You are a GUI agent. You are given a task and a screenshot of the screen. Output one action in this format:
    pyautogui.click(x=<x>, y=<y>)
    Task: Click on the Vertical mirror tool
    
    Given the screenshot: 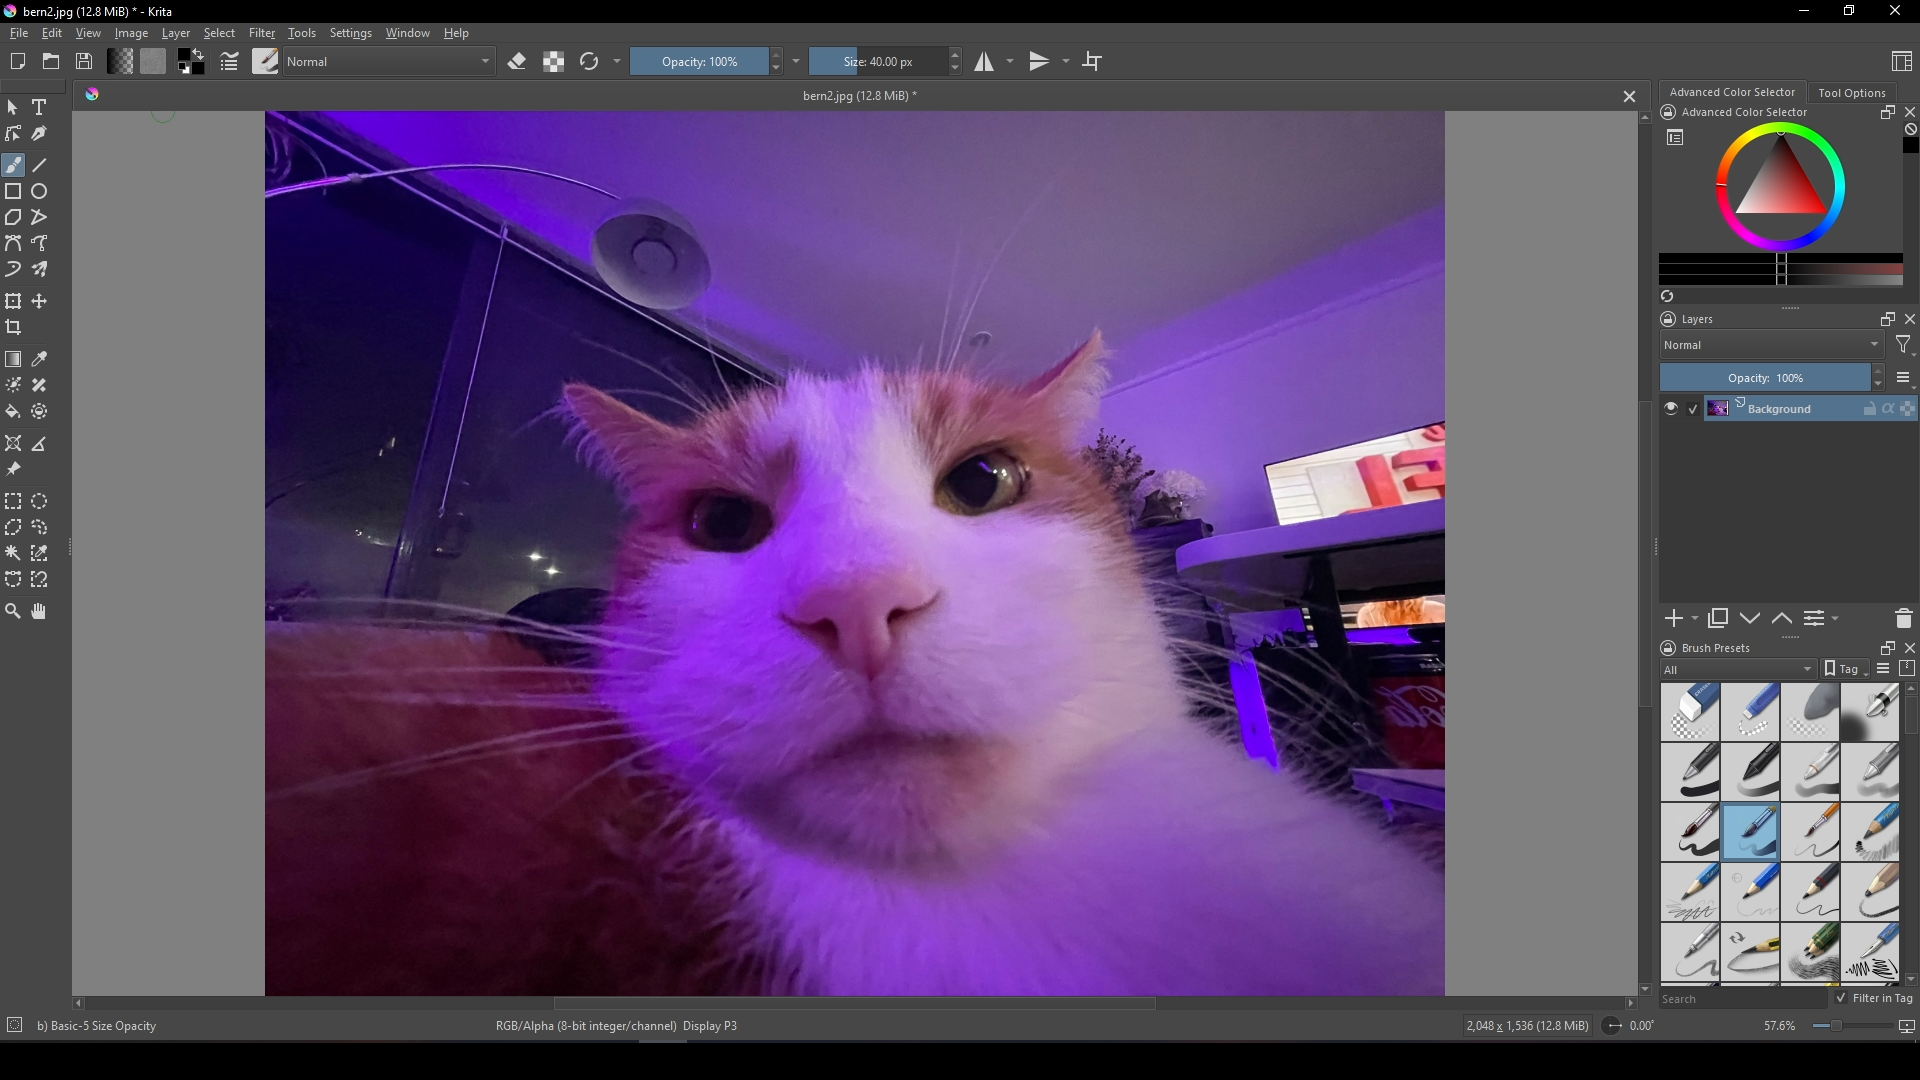 What is the action you would take?
    pyautogui.click(x=1051, y=62)
    